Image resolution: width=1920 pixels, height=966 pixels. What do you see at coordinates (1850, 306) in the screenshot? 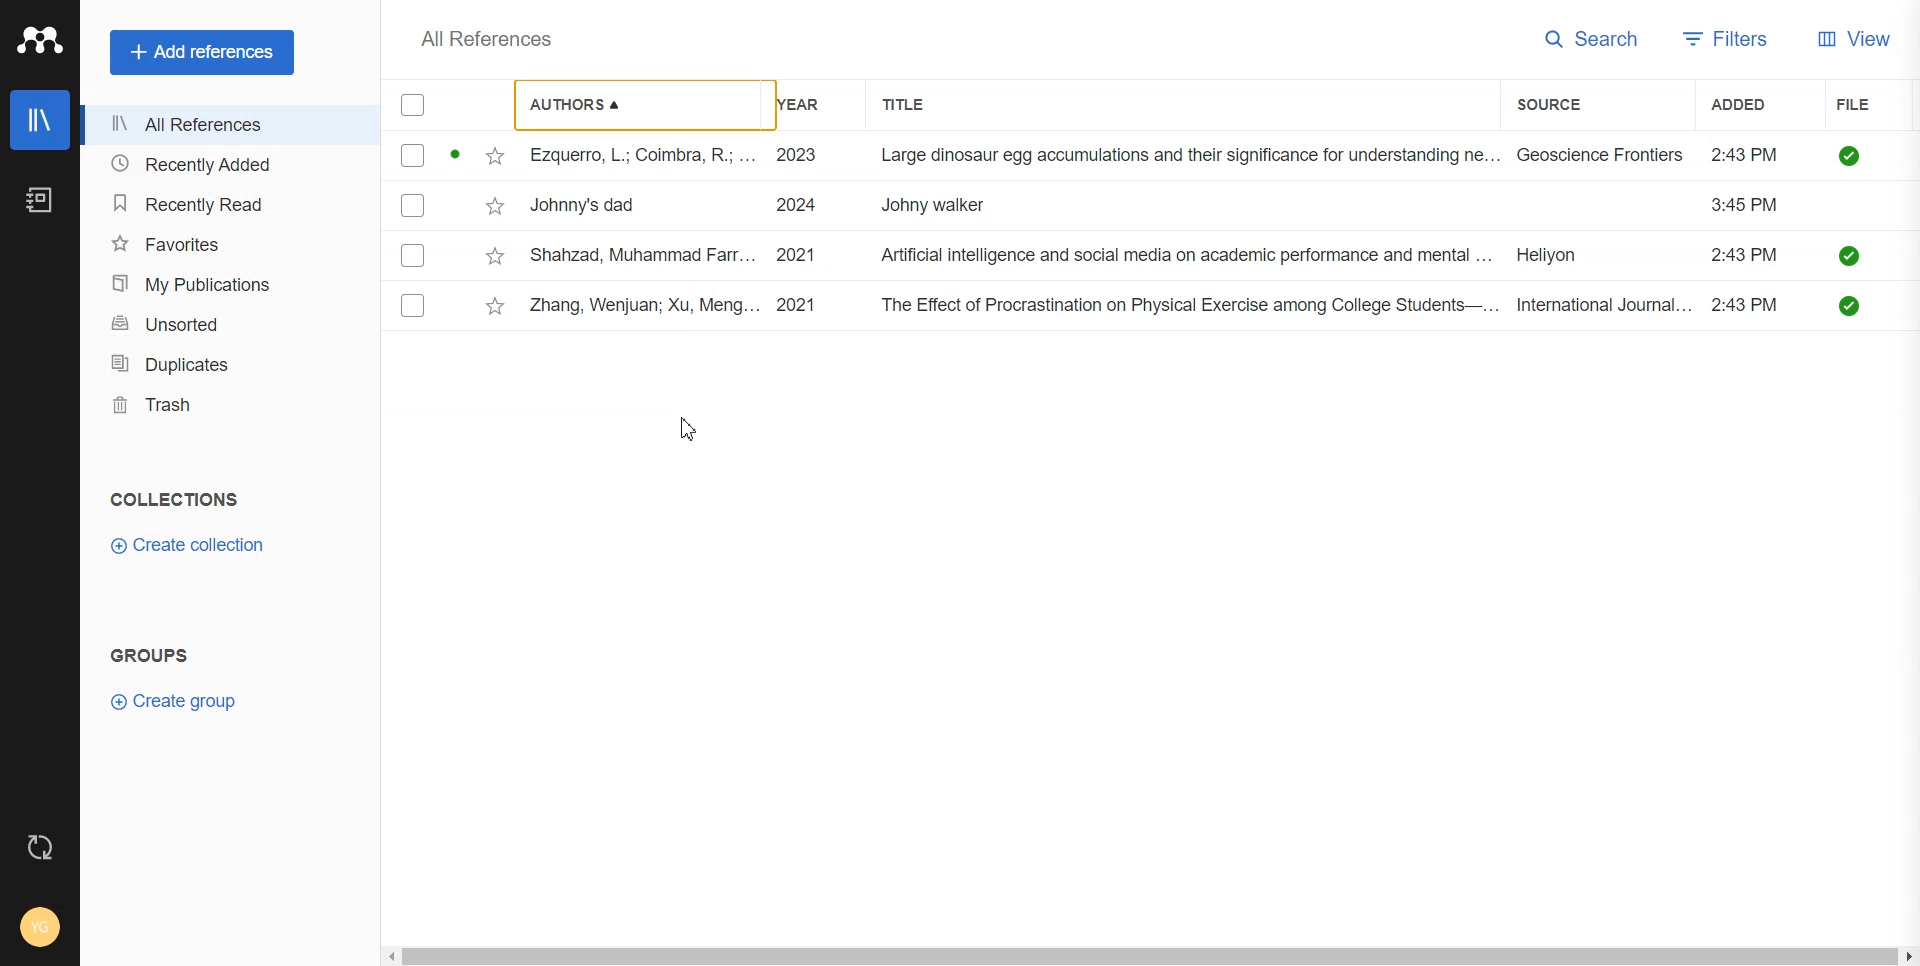
I see `download check` at bounding box center [1850, 306].